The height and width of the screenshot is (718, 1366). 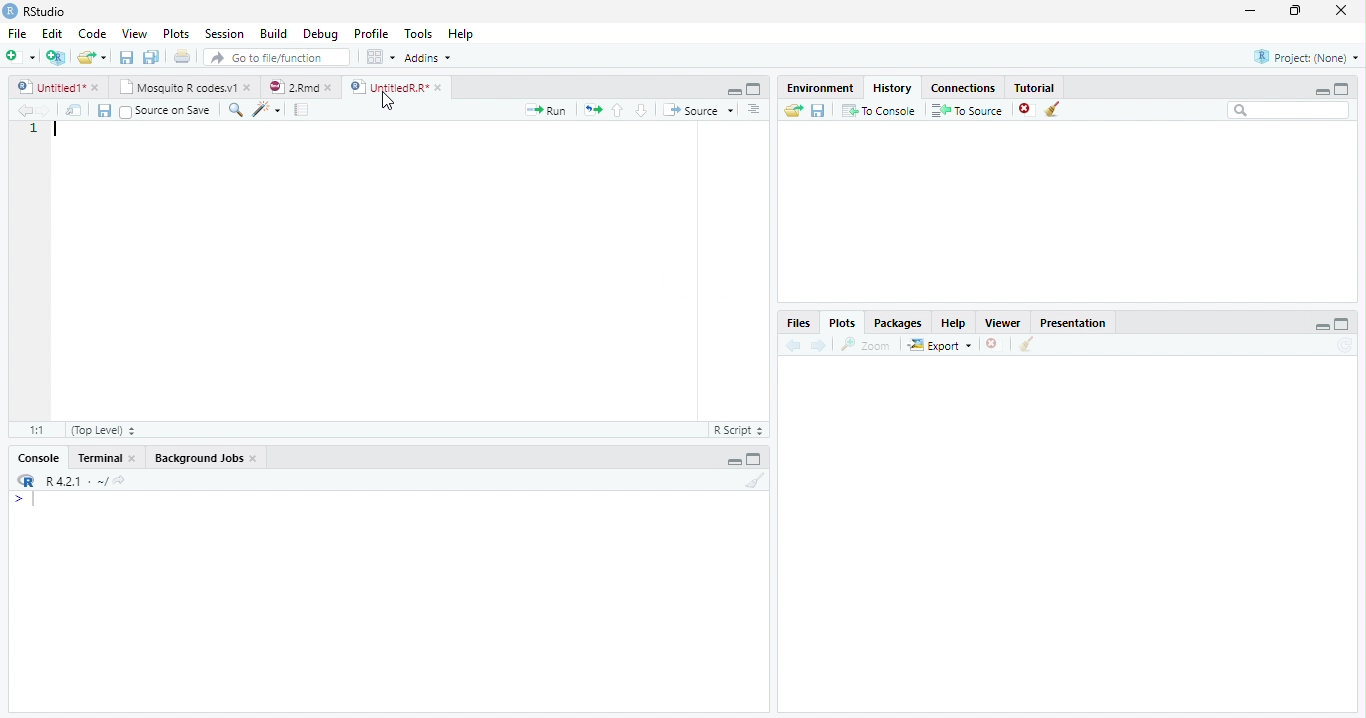 What do you see at coordinates (896, 322) in the screenshot?
I see `Packages` at bounding box center [896, 322].